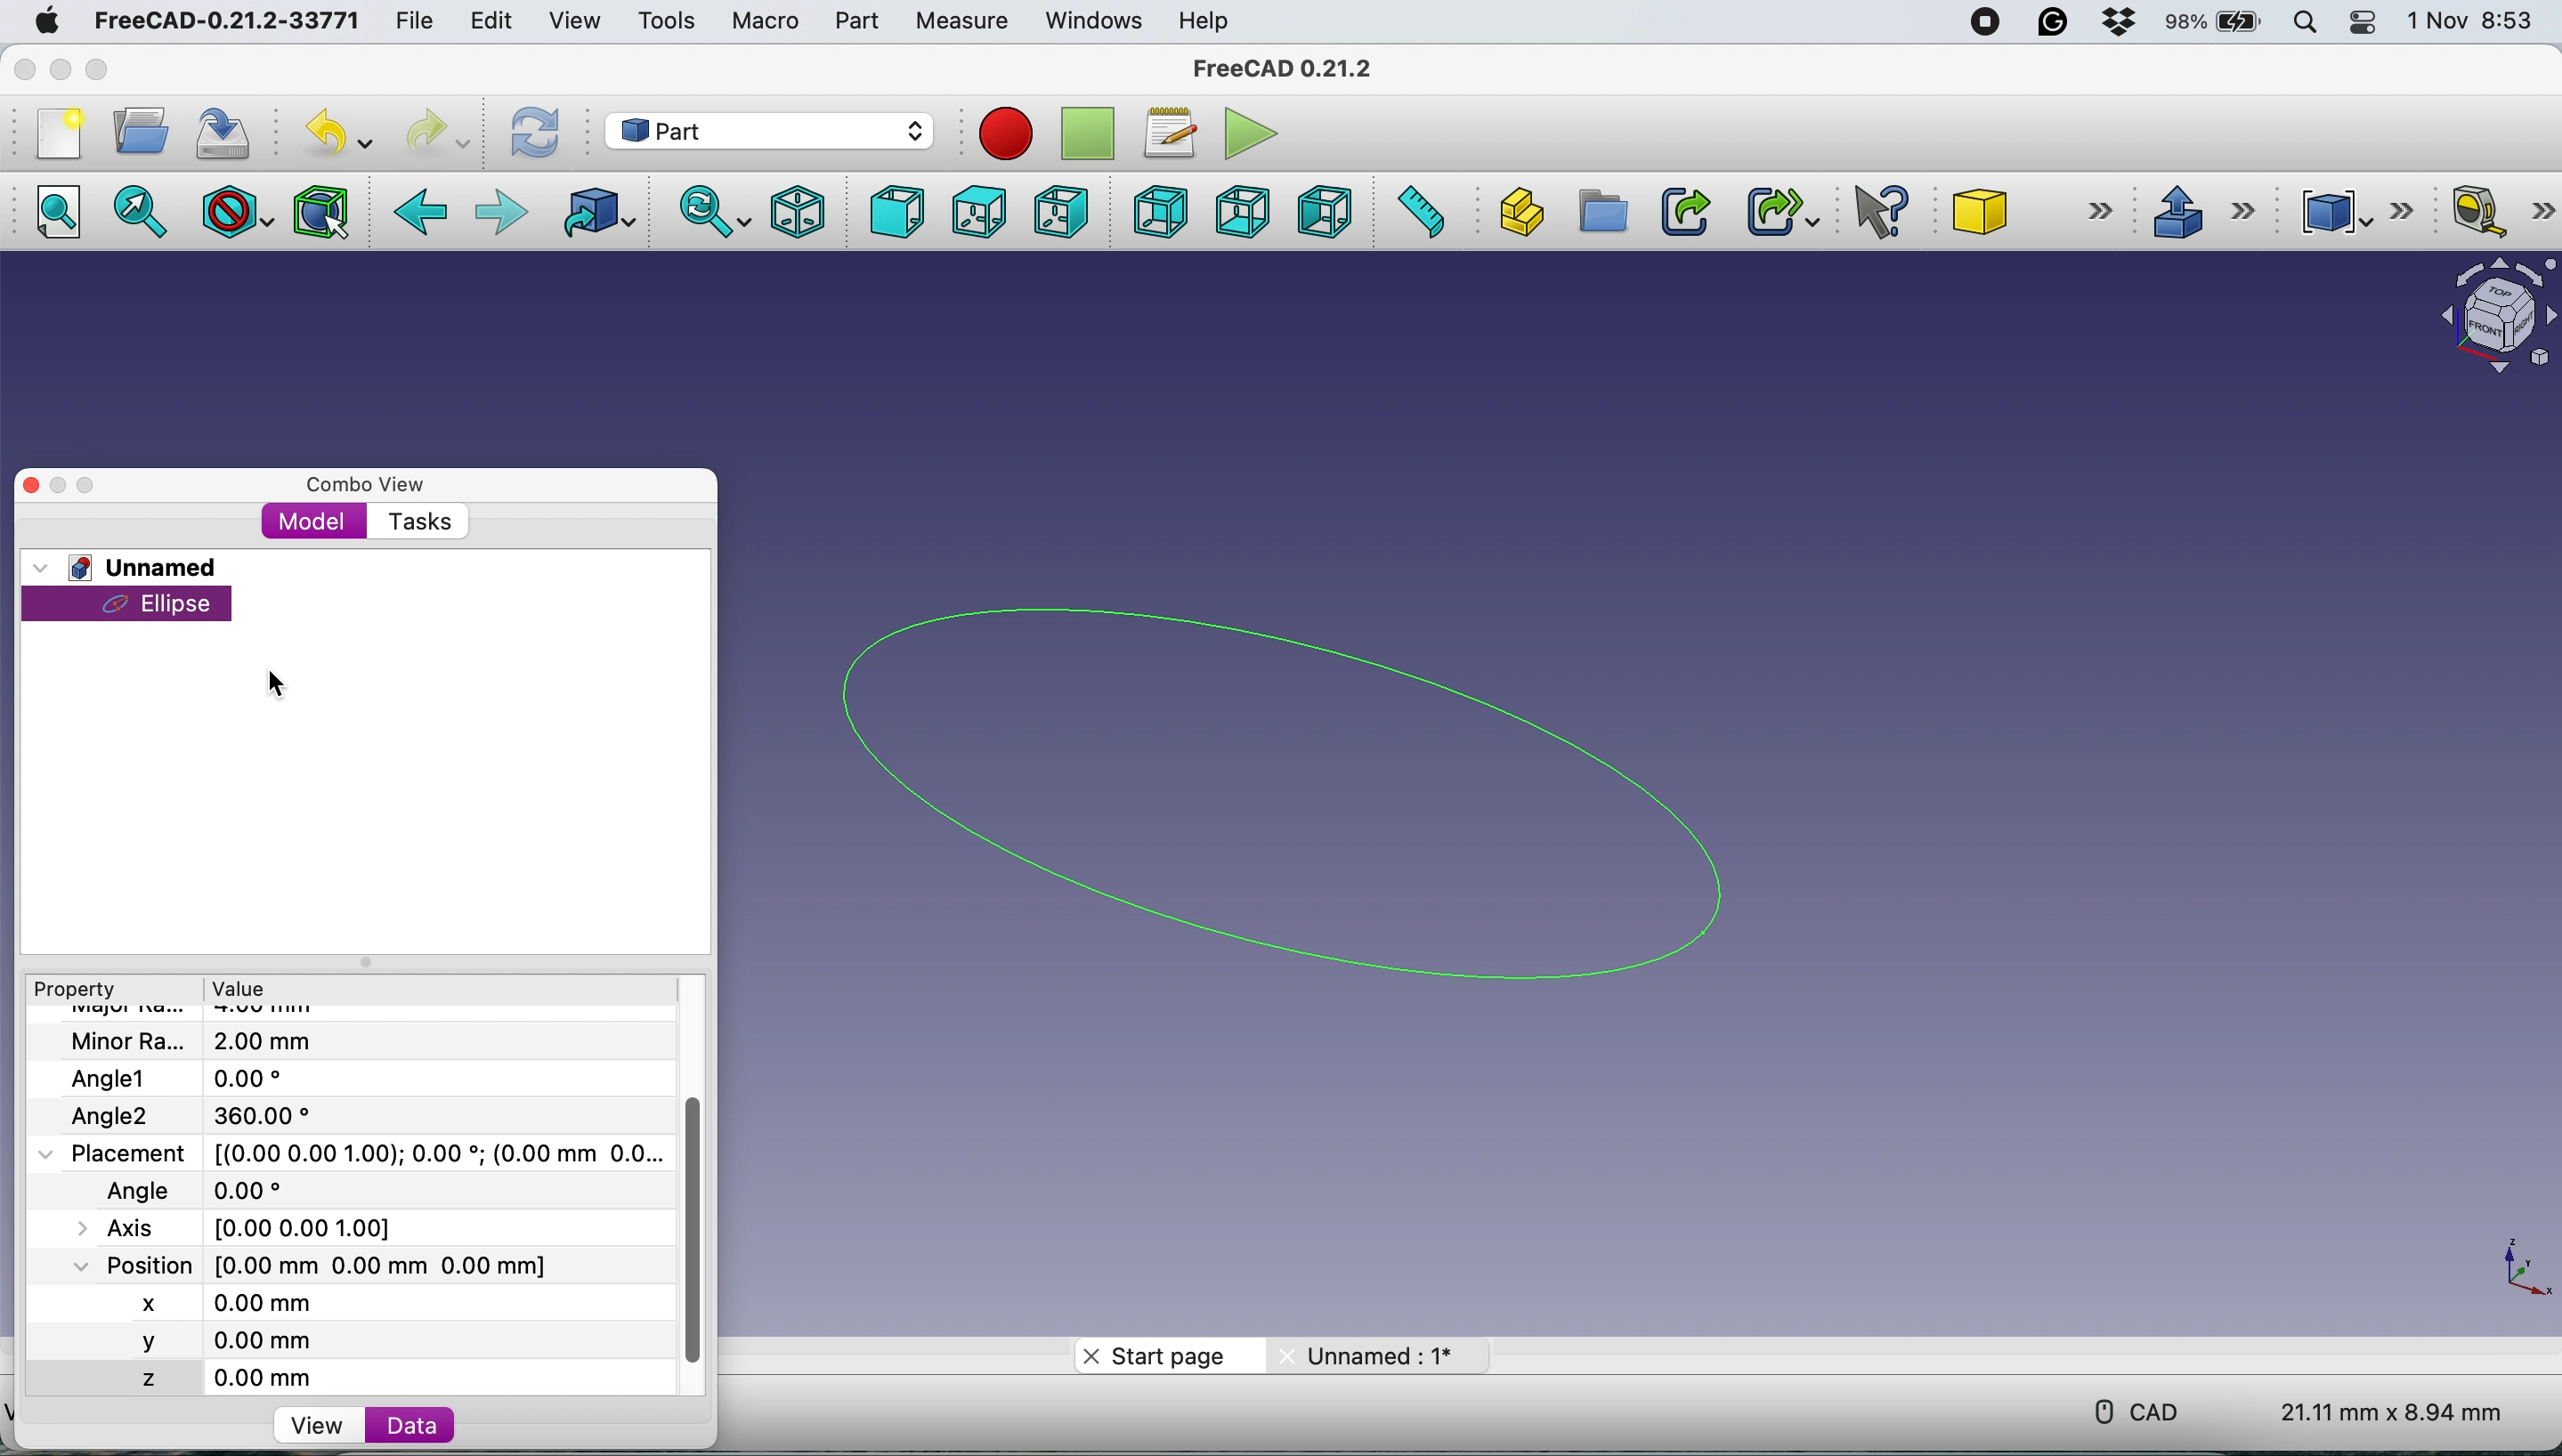 The height and width of the screenshot is (1456, 2562). I want to click on measure linear, so click(2497, 211).